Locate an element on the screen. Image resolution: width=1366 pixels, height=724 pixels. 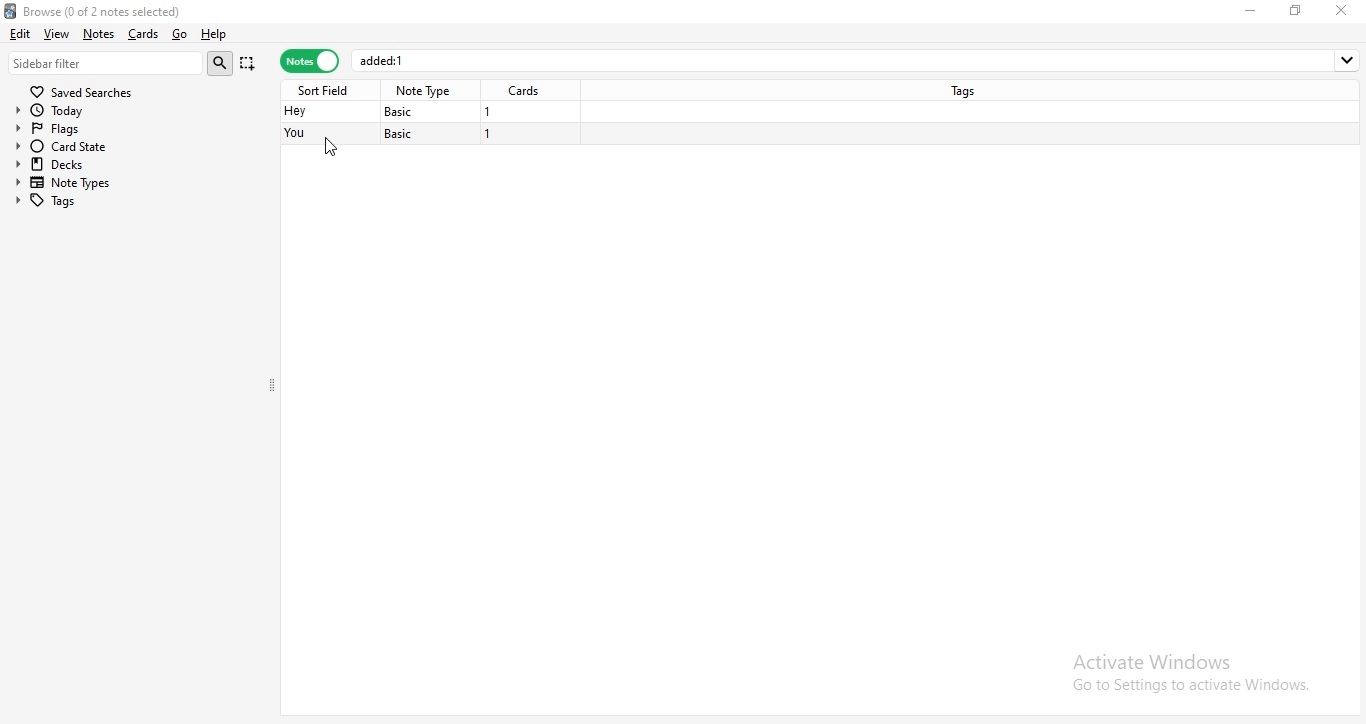
added:1 is located at coordinates (858, 60).